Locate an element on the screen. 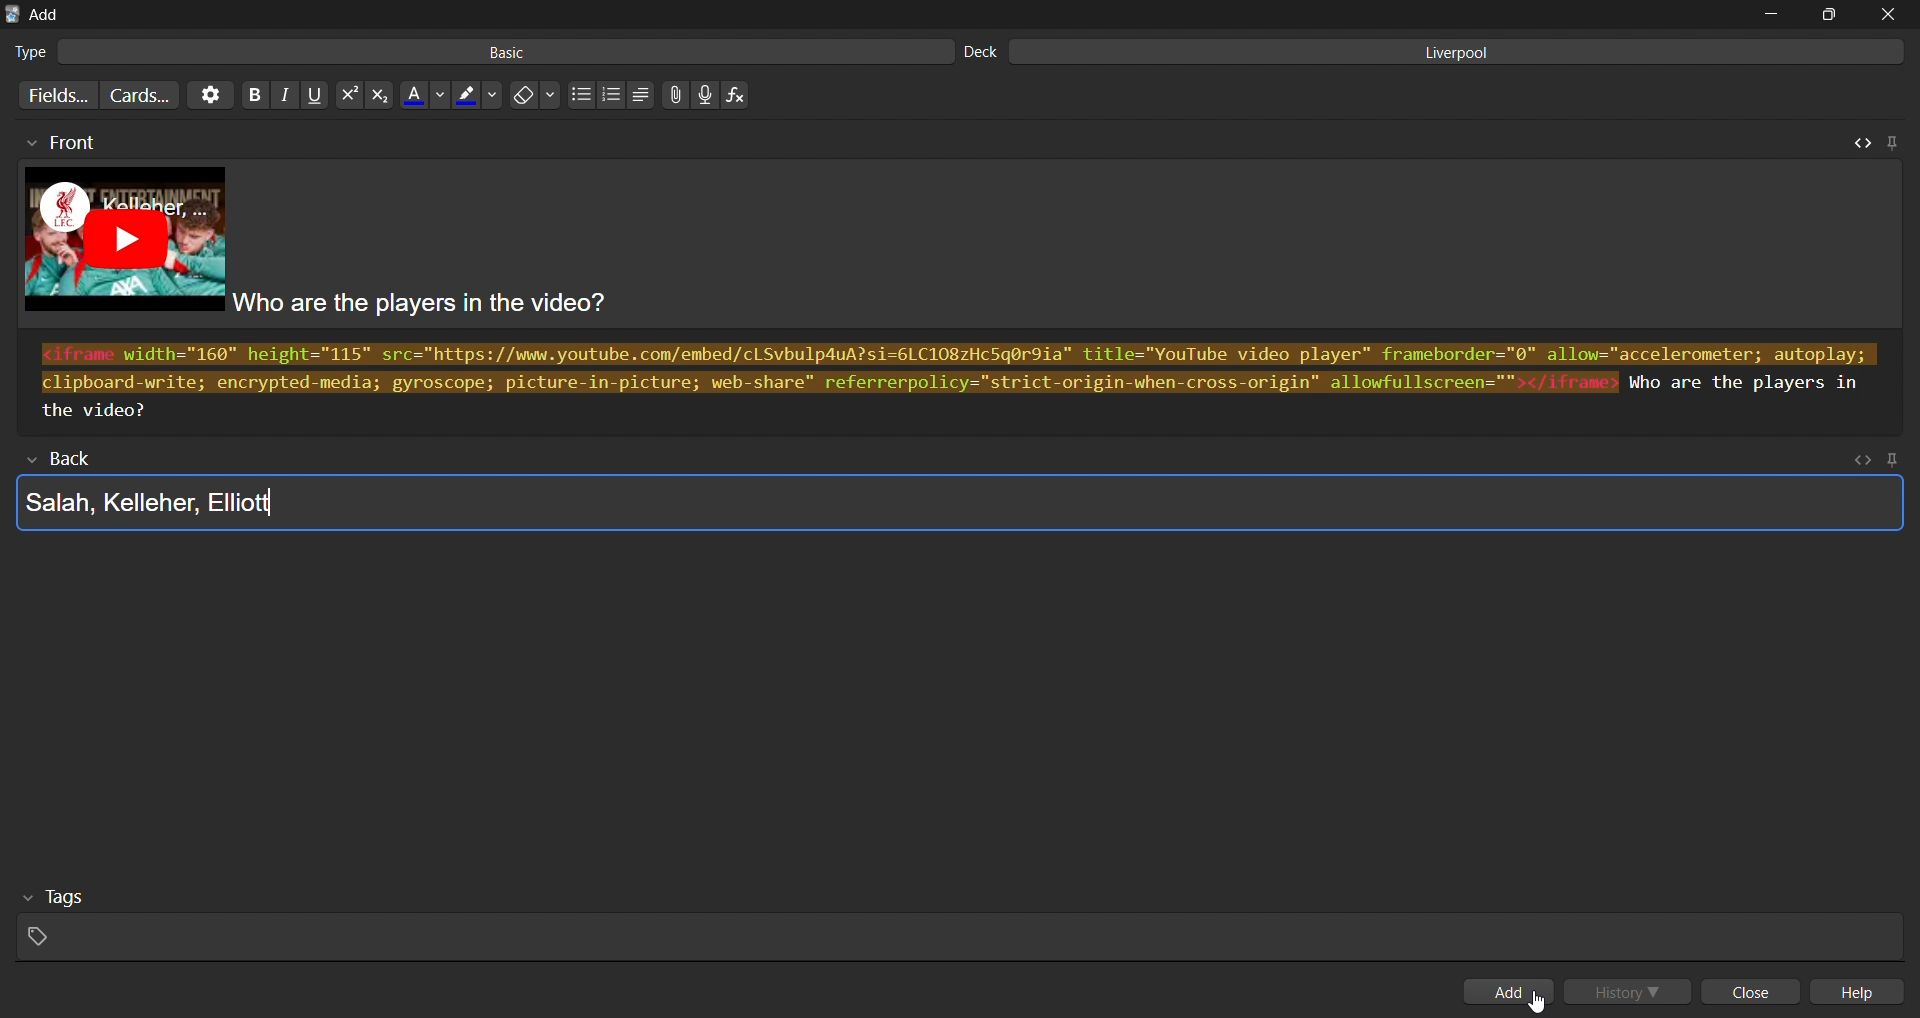 Image resolution: width=1920 pixels, height=1018 pixels. customize fields is located at coordinates (53, 95).